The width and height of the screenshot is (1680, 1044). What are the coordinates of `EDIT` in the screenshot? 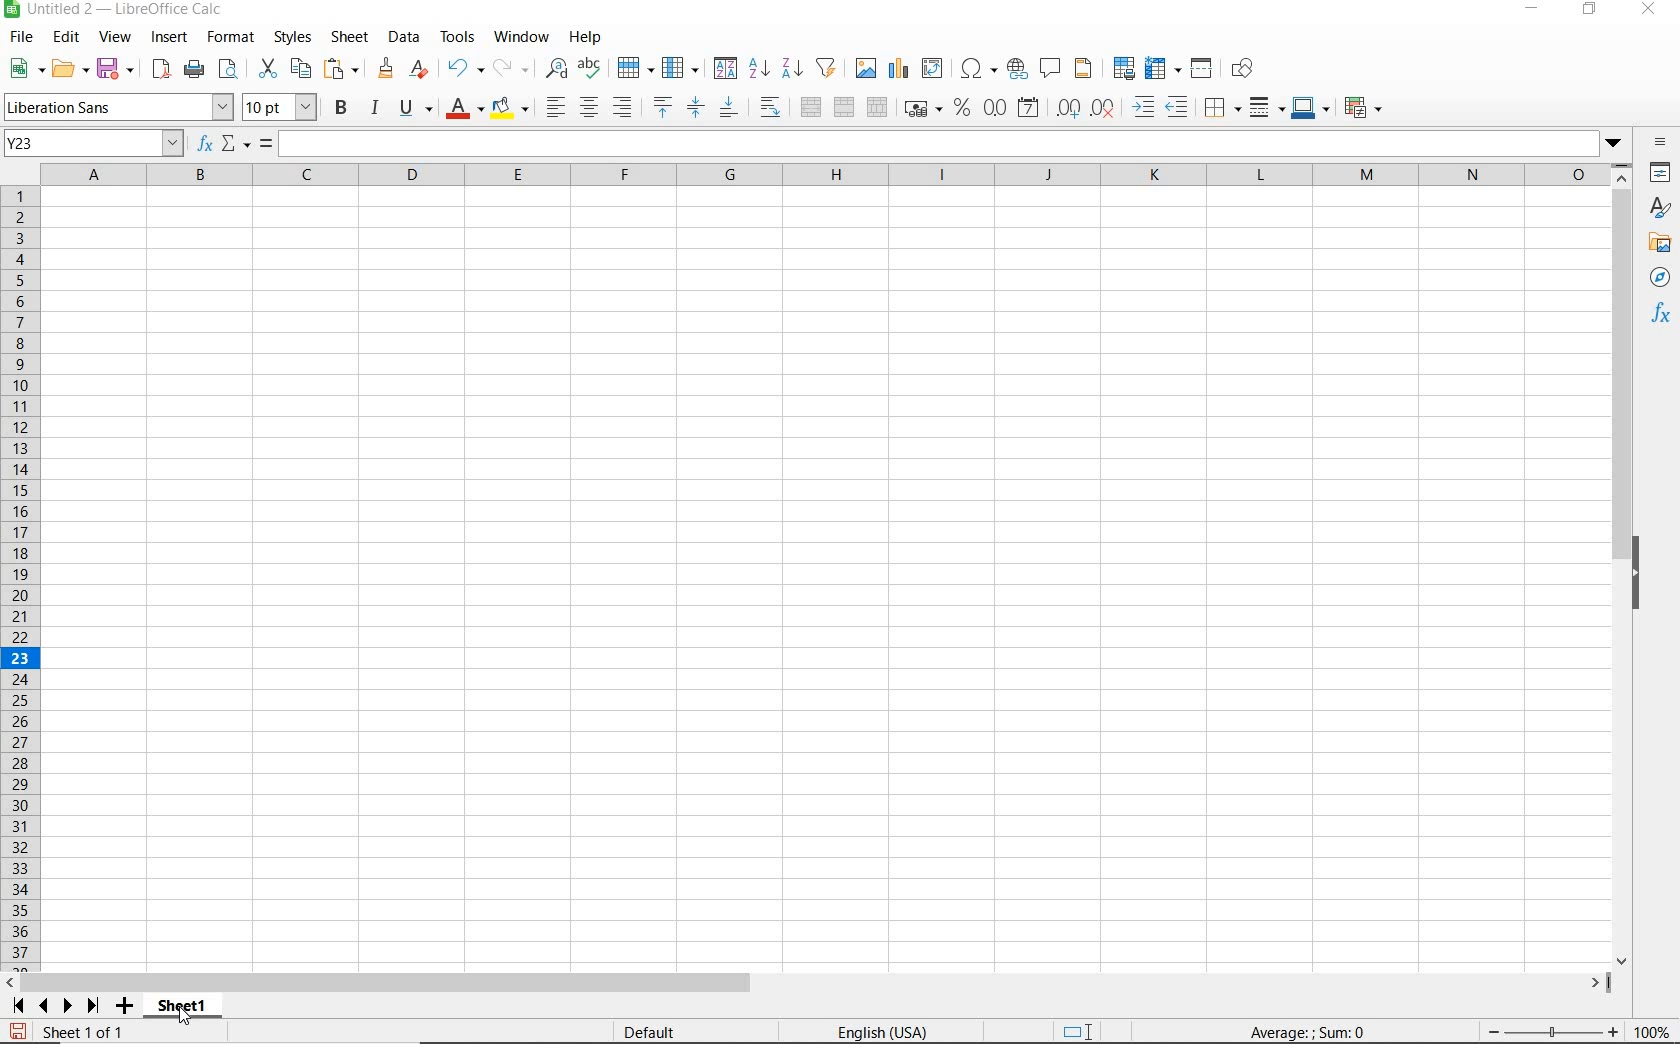 It's located at (66, 37).